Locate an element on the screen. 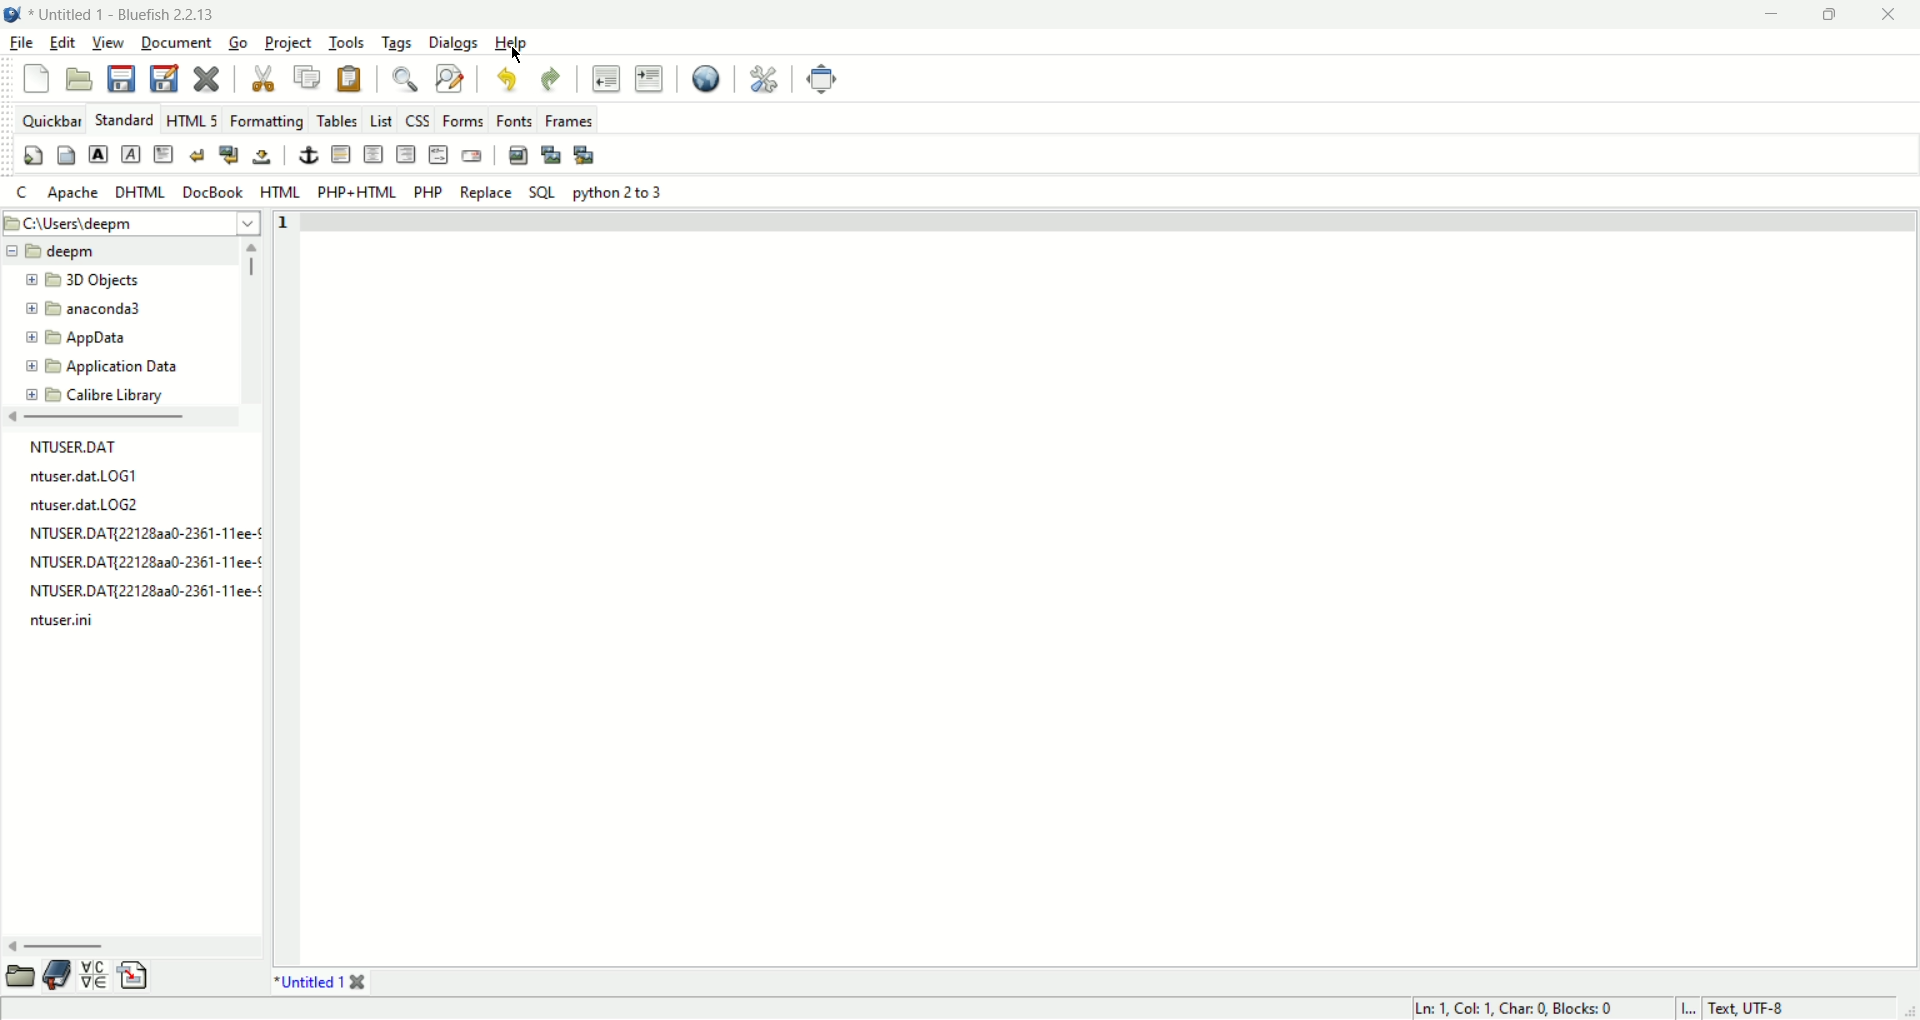 Image resolution: width=1920 pixels, height=1020 pixels. file name is located at coordinates (64, 444).